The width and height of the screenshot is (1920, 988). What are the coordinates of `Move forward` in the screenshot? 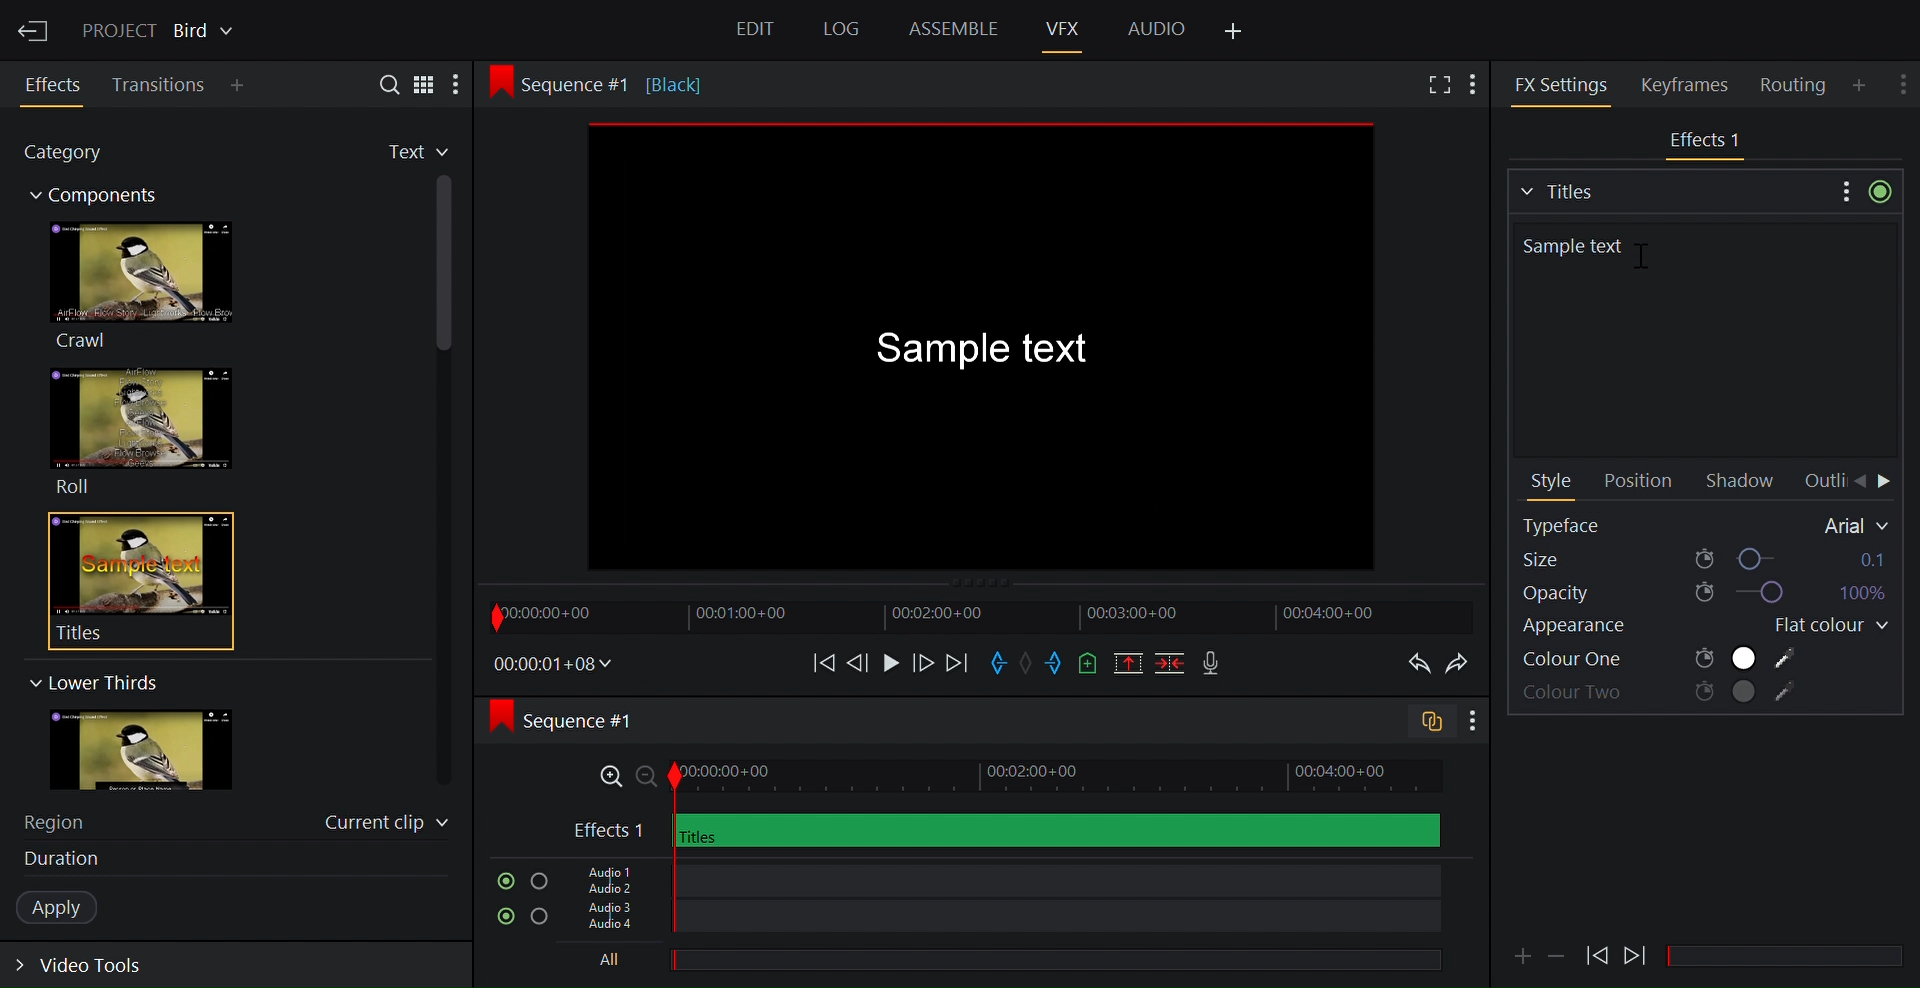 It's located at (956, 664).